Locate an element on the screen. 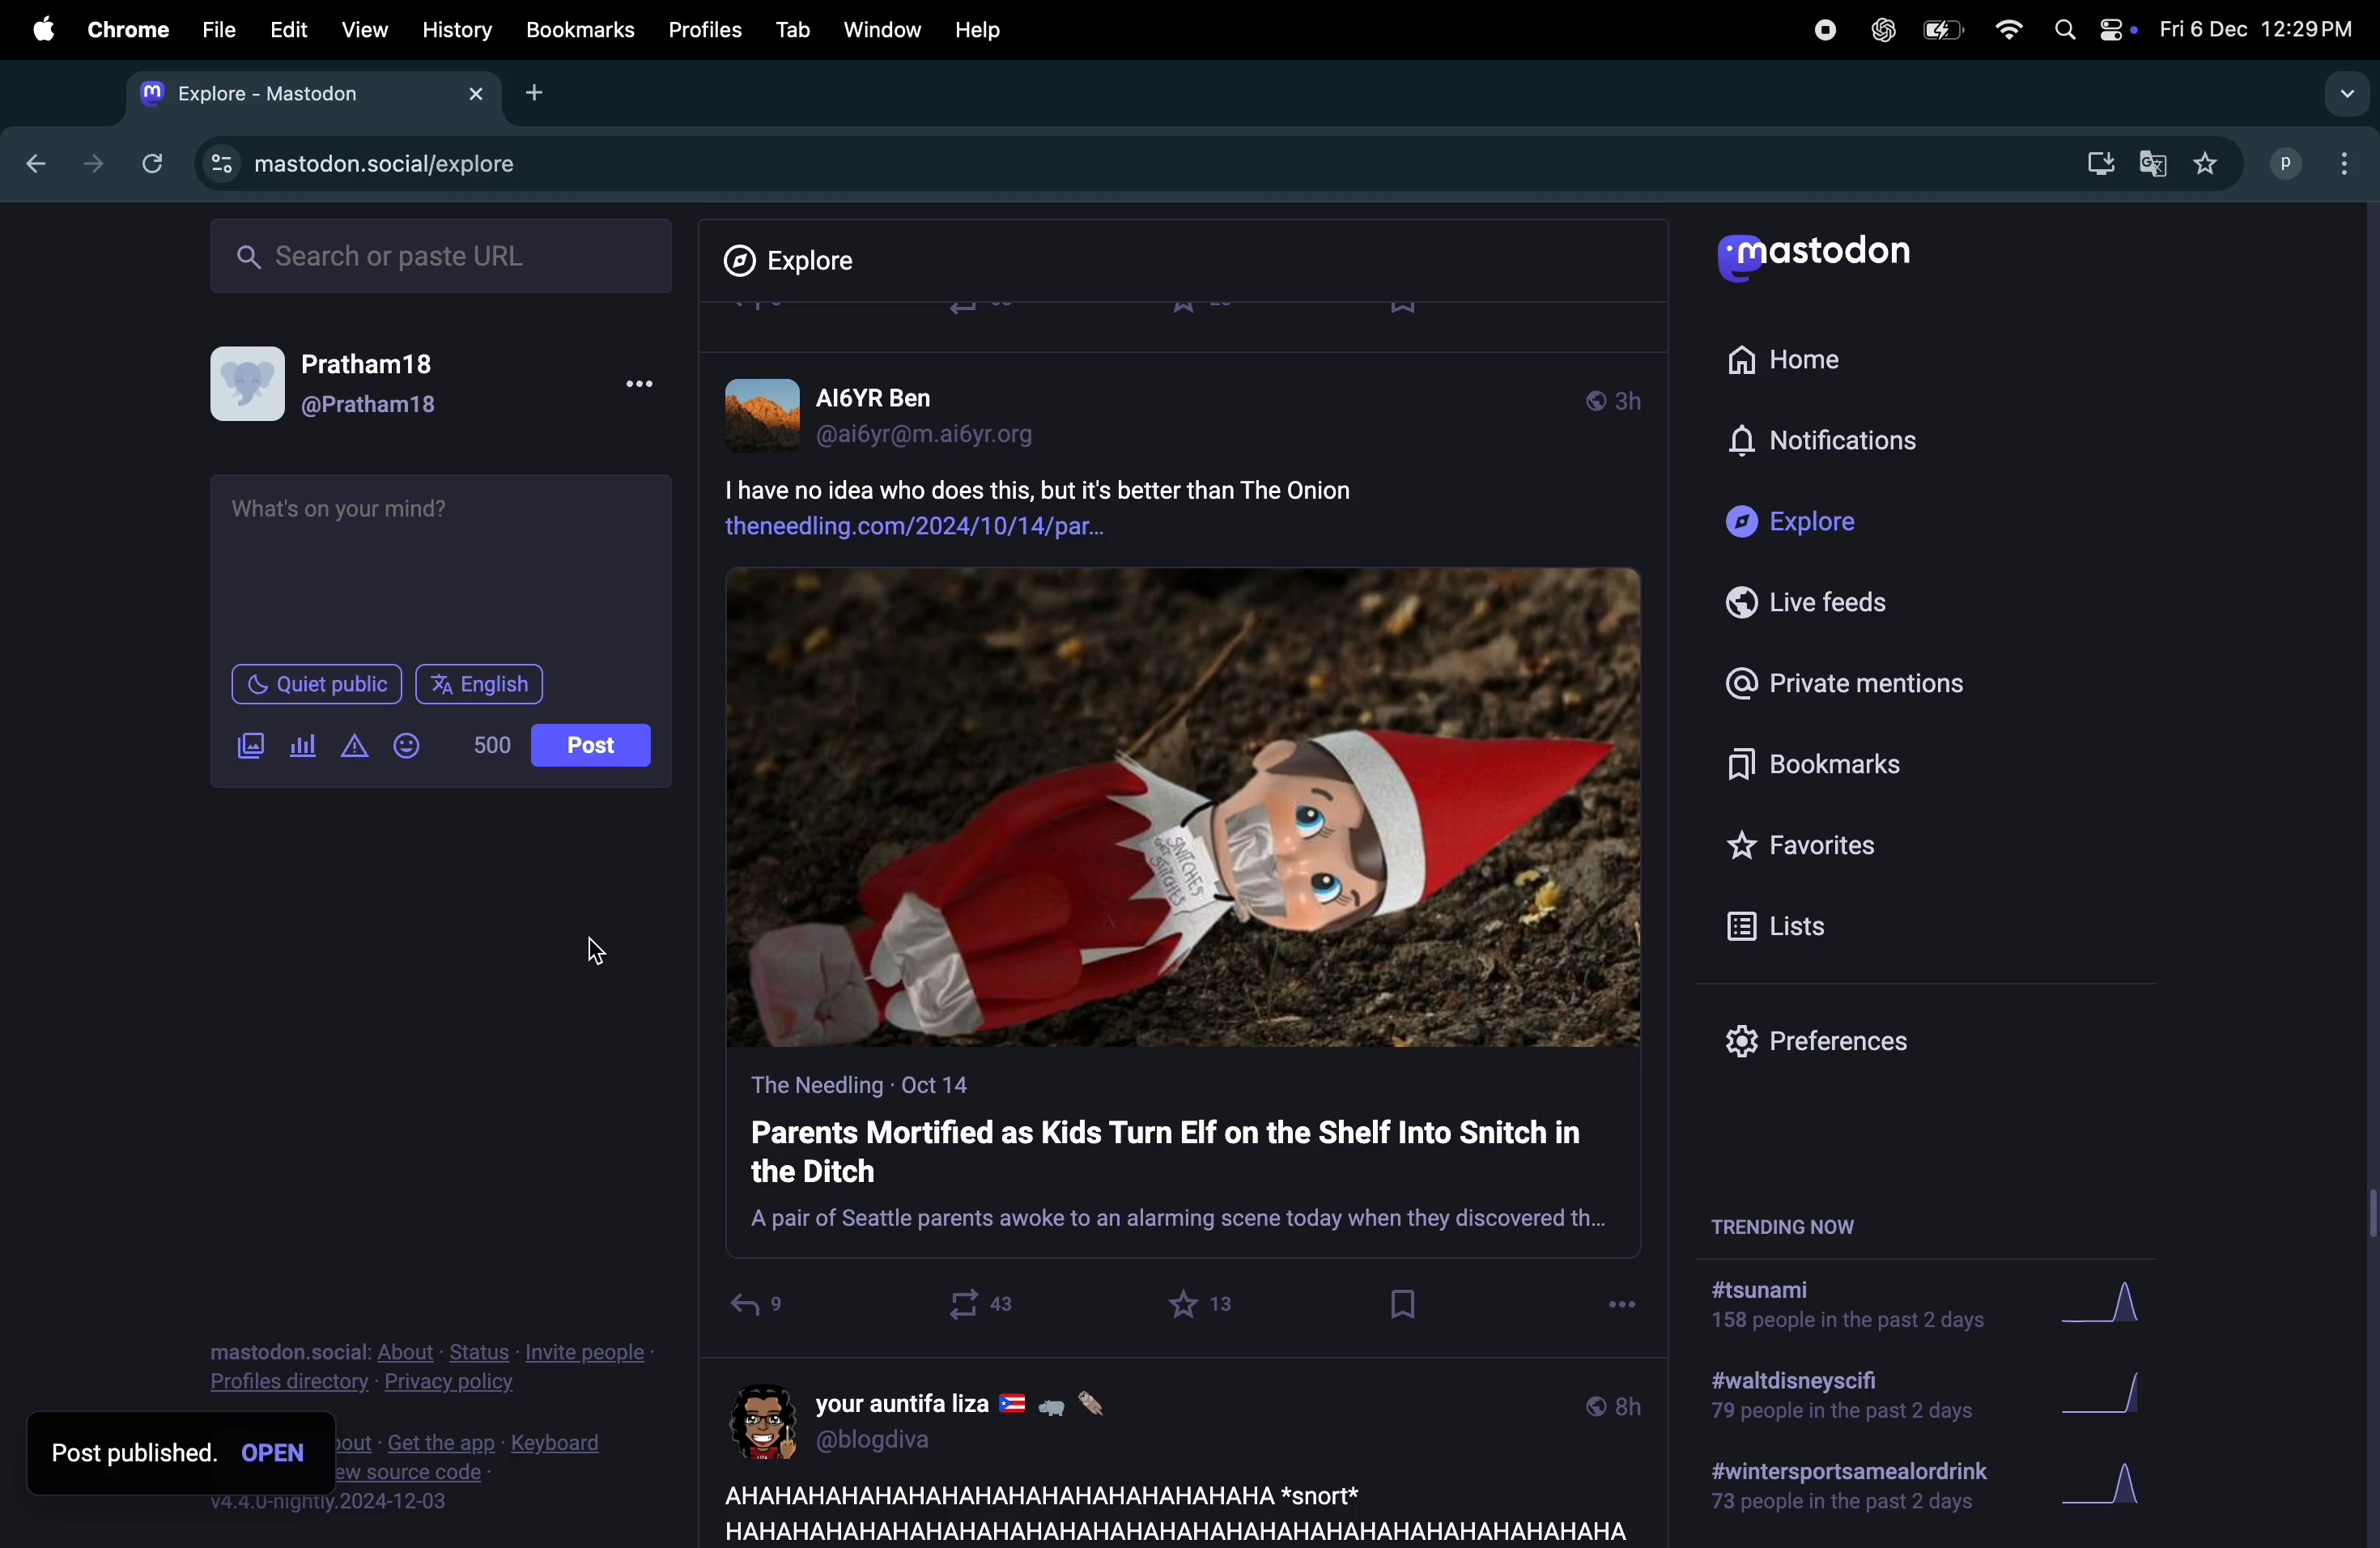  prefrences is located at coordinates (1833, 1046).